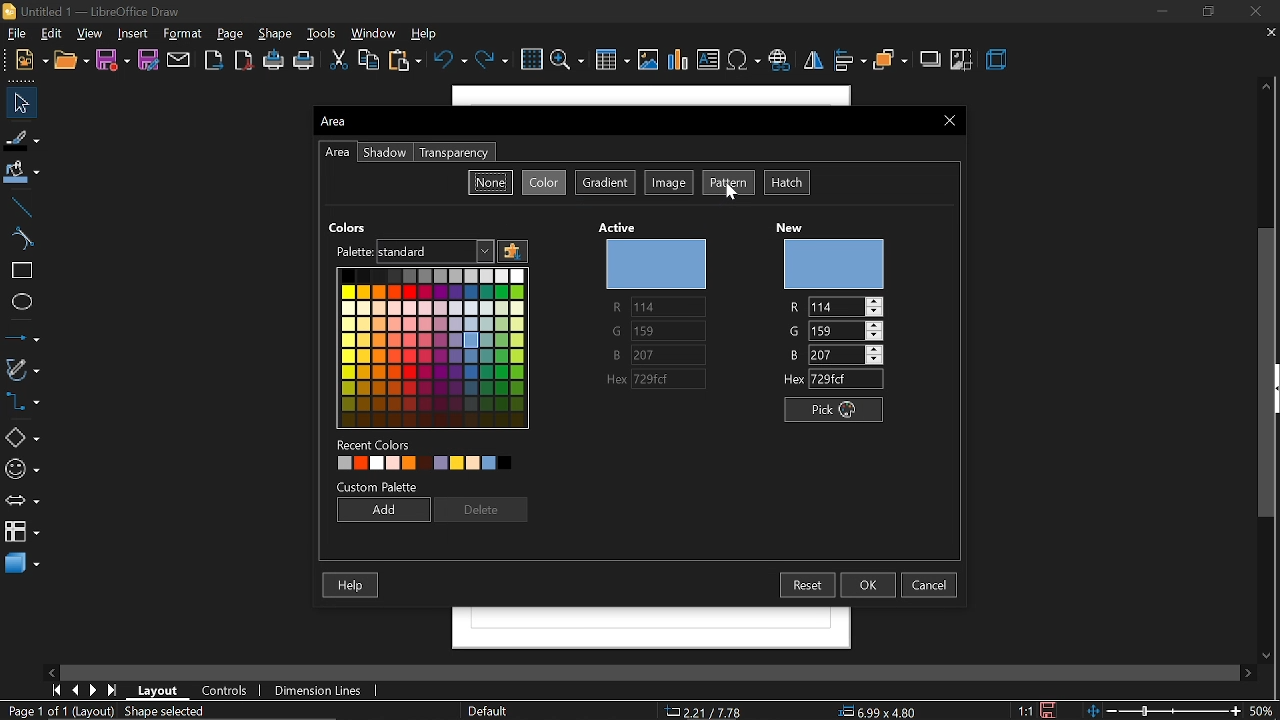 This screenshot has width=1280, height=720. What do you see at coordinates (20, 562) in the screenshot?
I see `3d shapes` at bounding box center [20, 562].